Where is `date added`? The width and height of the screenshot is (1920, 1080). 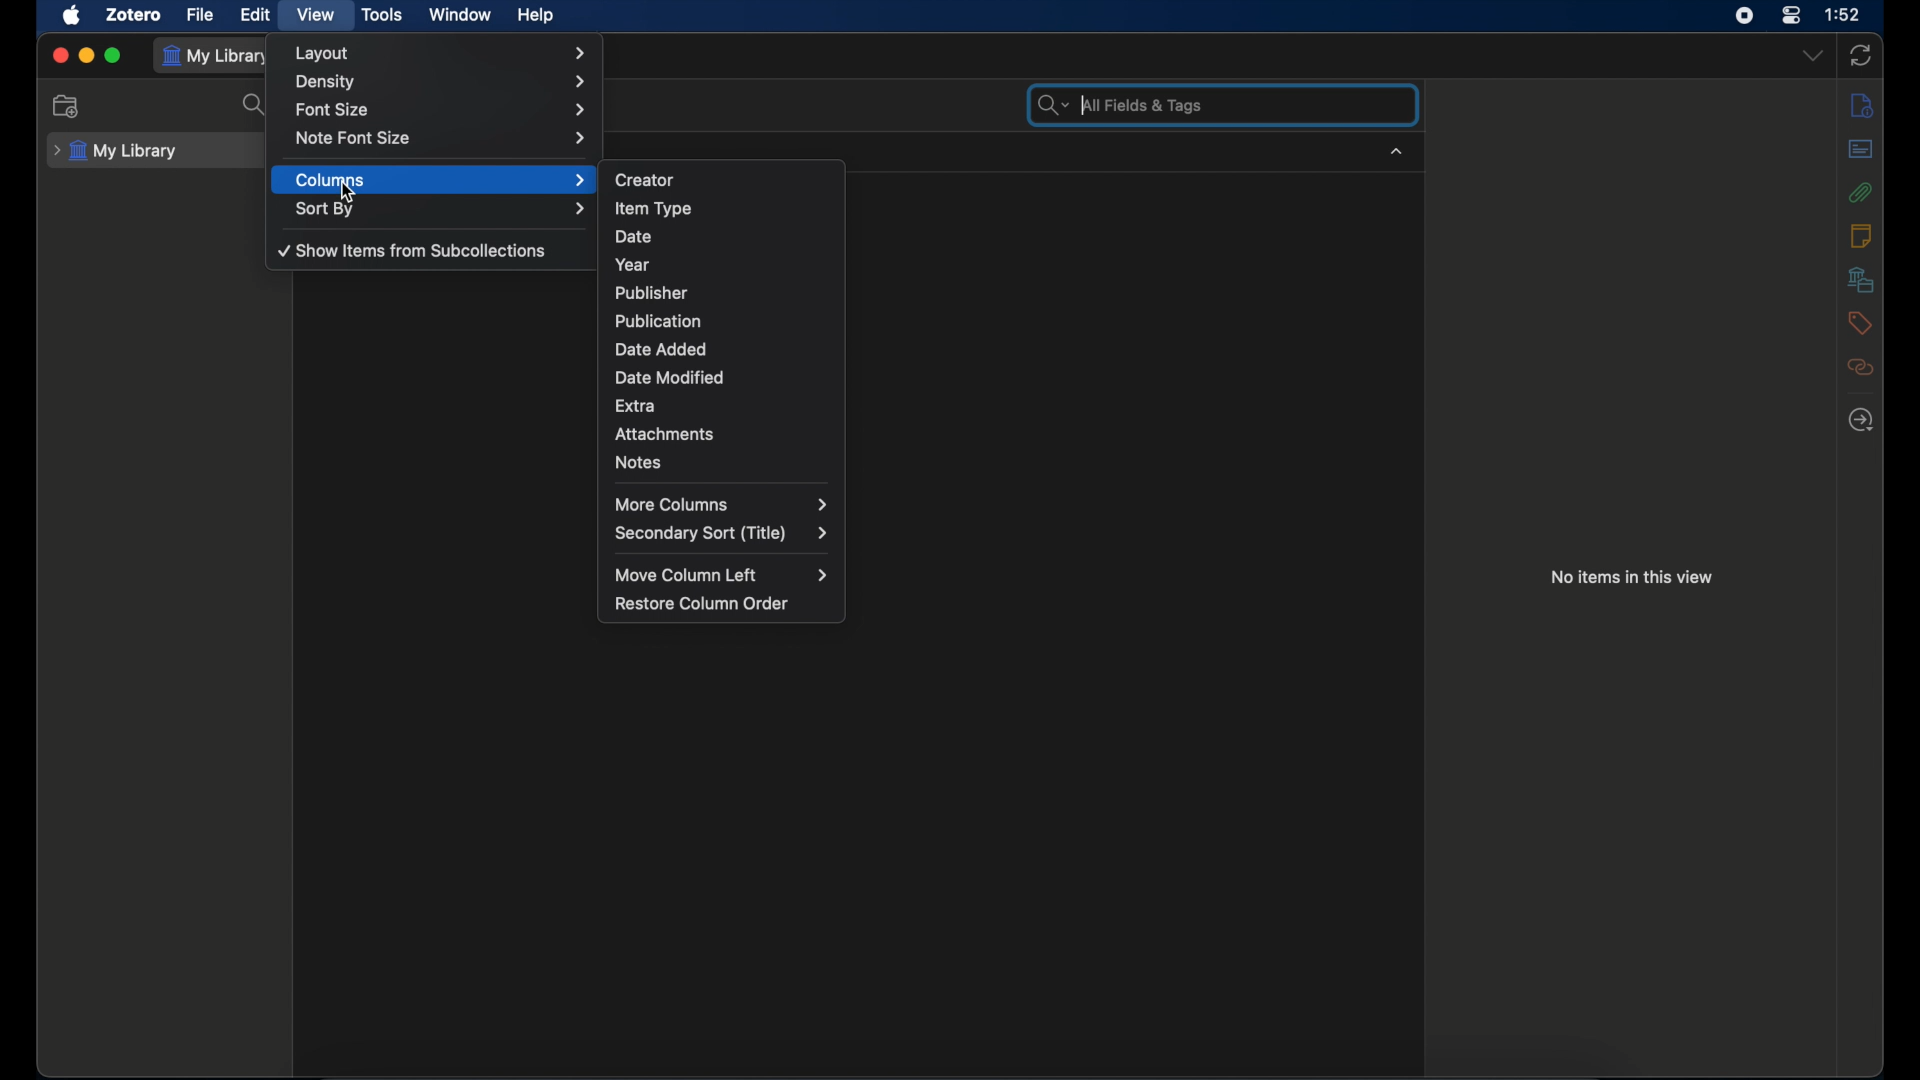
date added is located at coordinates (662, 349).